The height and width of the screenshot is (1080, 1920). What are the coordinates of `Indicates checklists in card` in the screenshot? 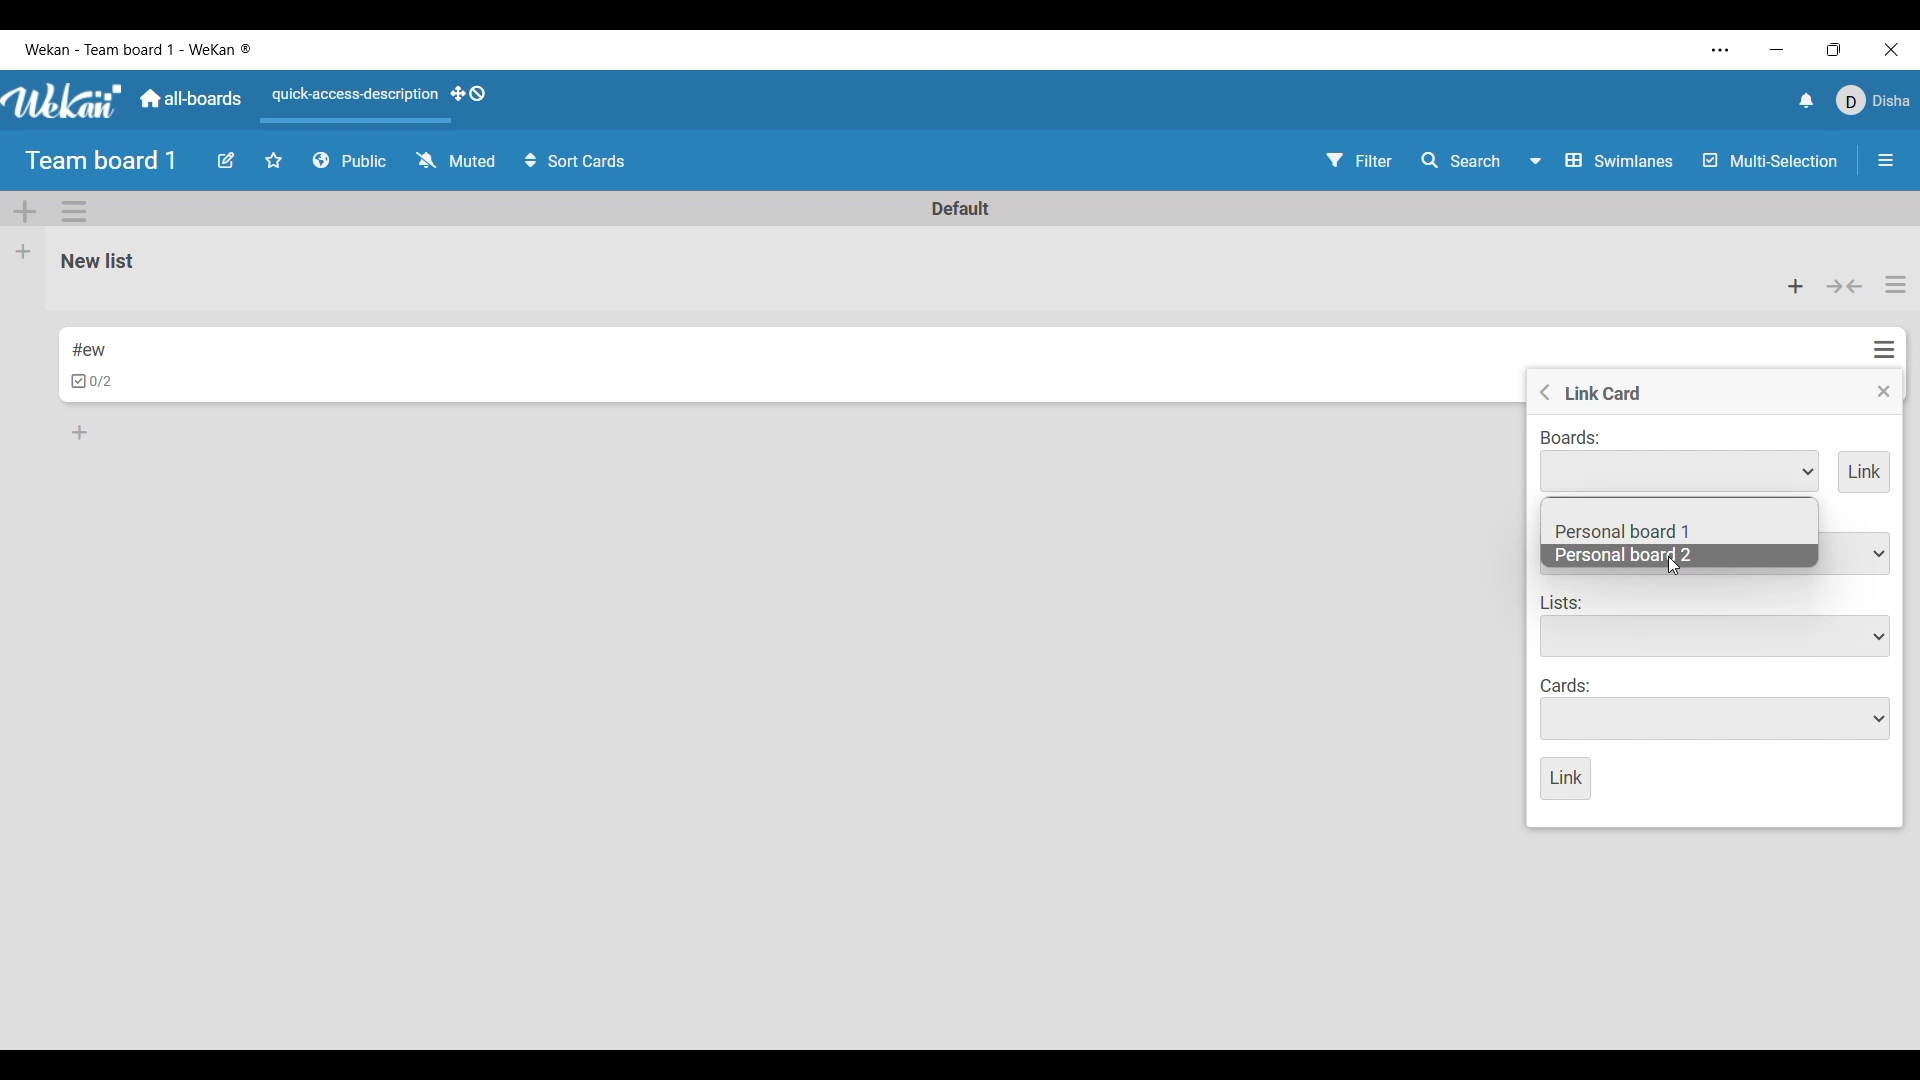 It's located at (92, 381).